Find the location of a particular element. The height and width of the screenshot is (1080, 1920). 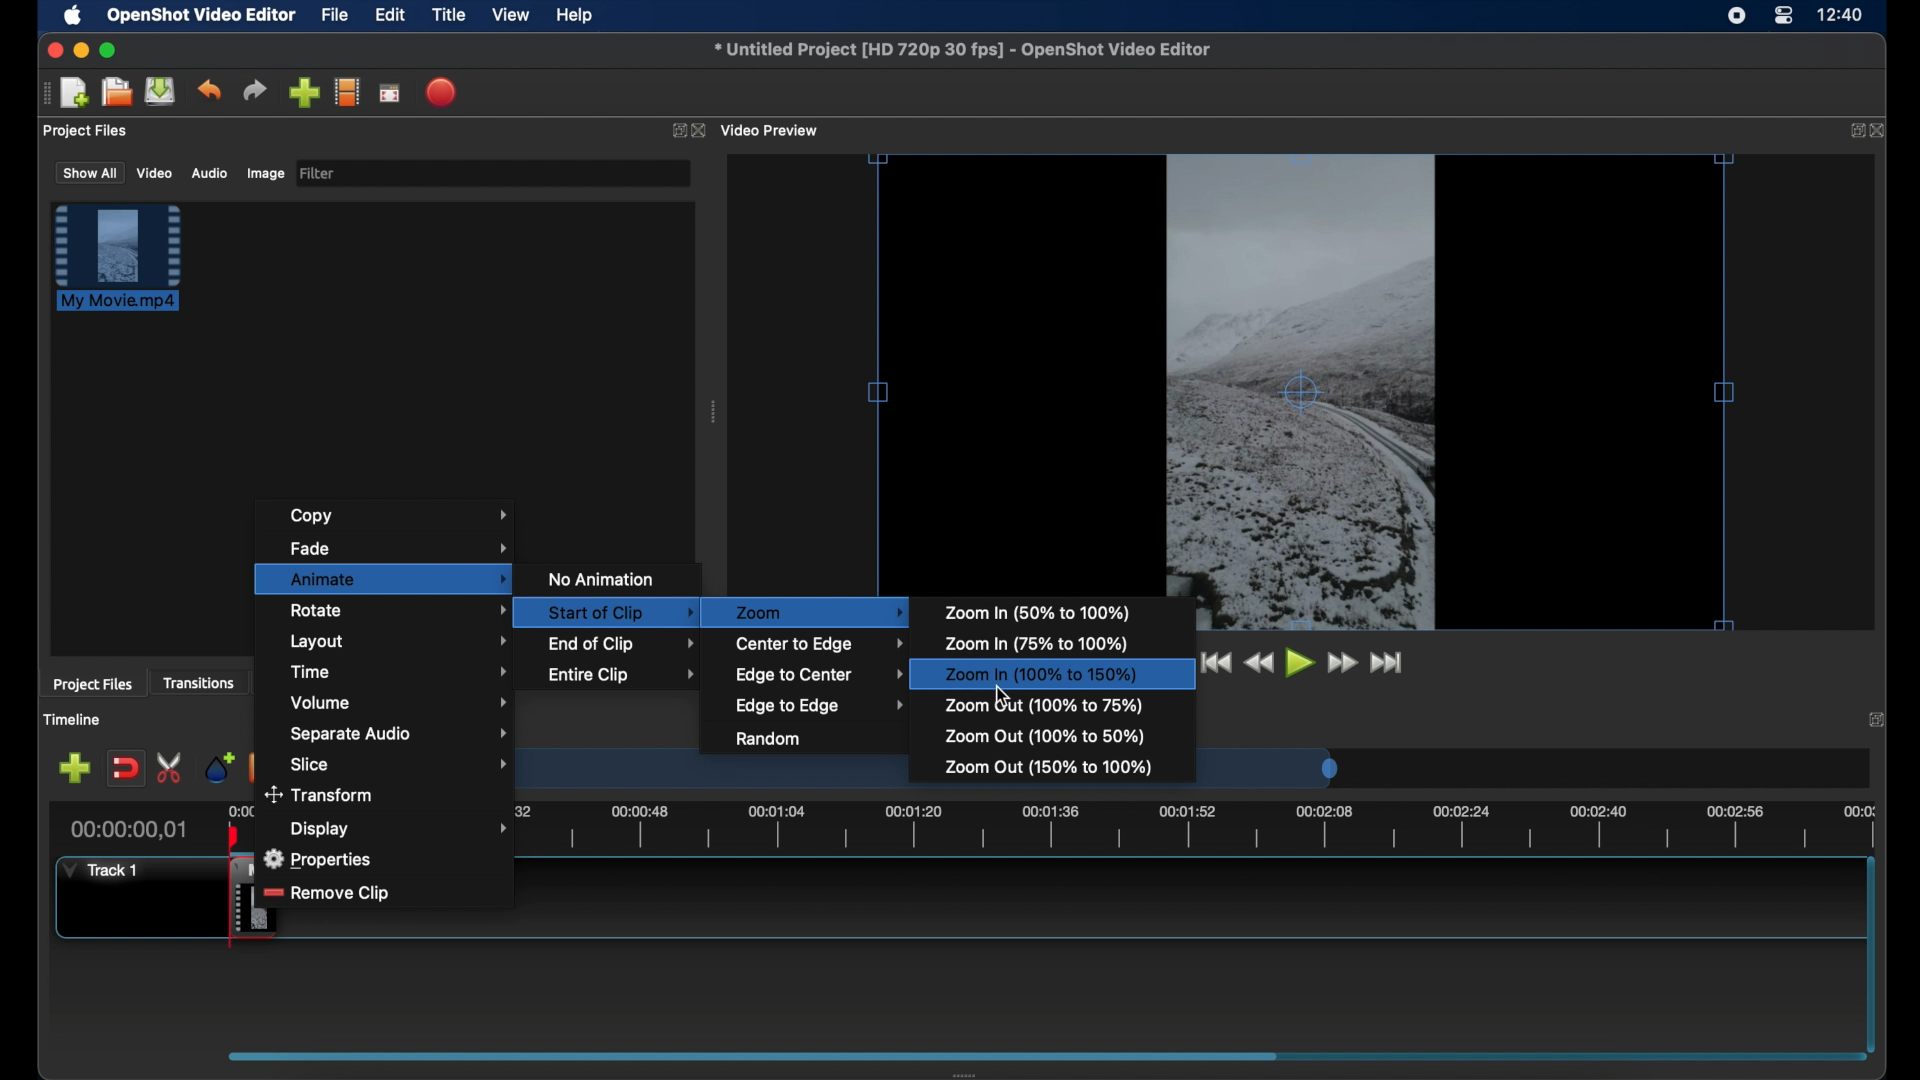

playhead is located at coordinates (232, 832).